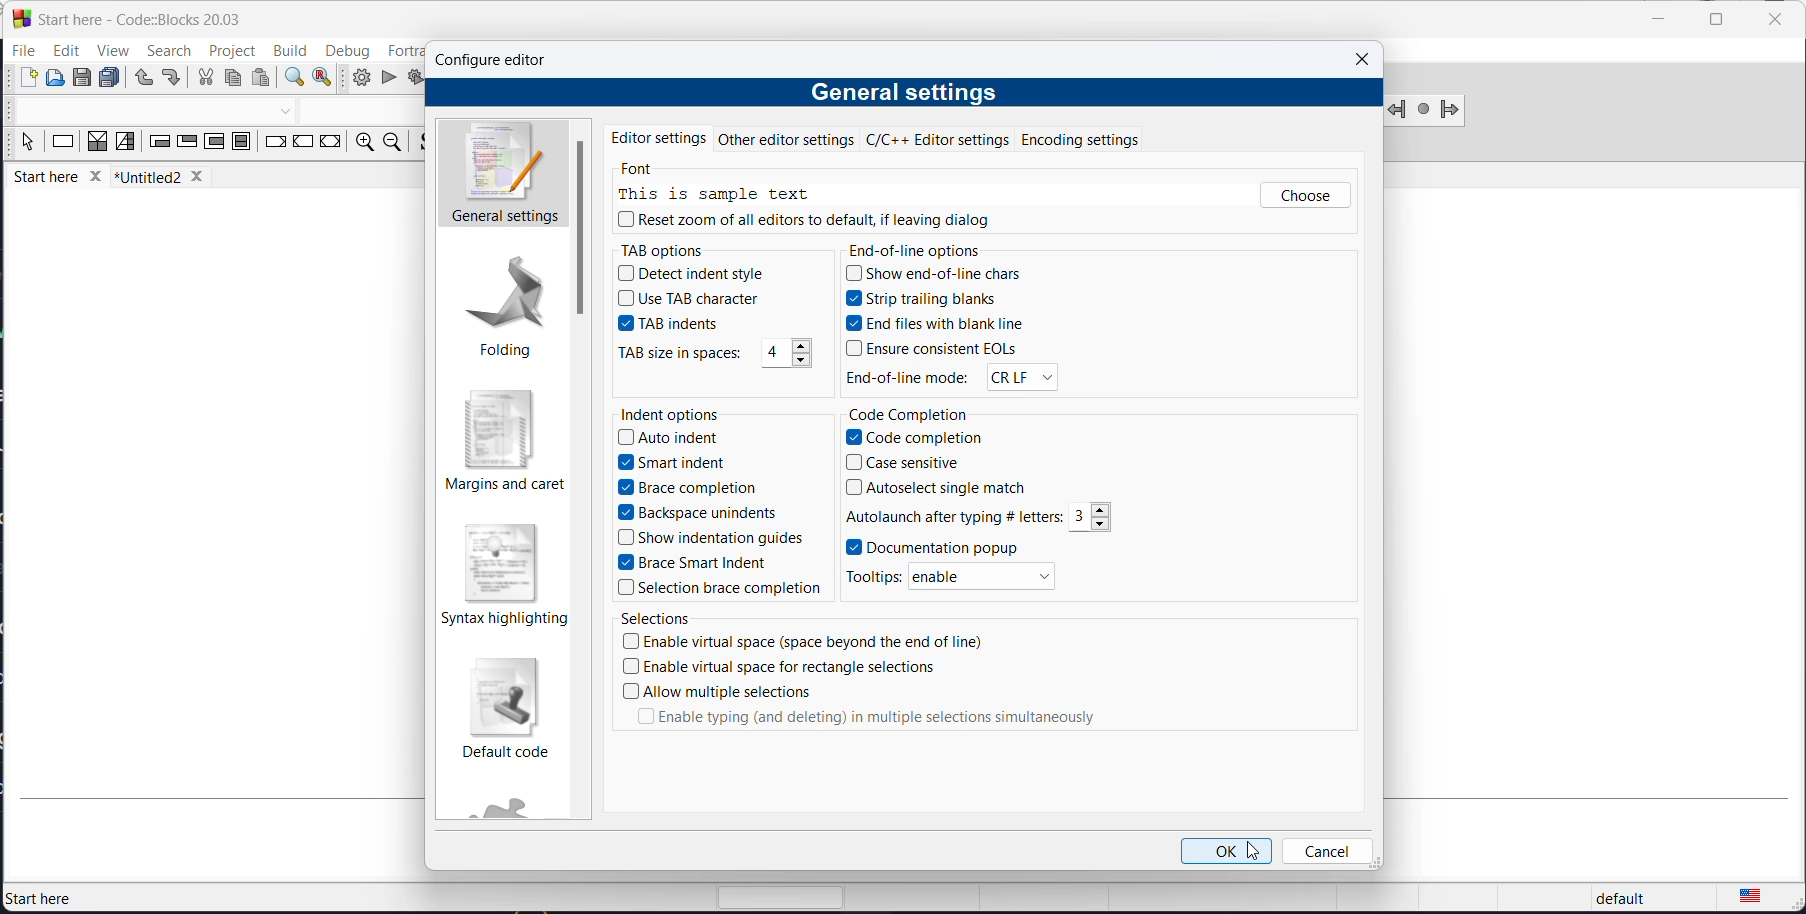 The width and height of the screenshot is (1806, 914). Describe the element at coordinates (275, 144) in the screenshot. I see `break instruction` at that location.